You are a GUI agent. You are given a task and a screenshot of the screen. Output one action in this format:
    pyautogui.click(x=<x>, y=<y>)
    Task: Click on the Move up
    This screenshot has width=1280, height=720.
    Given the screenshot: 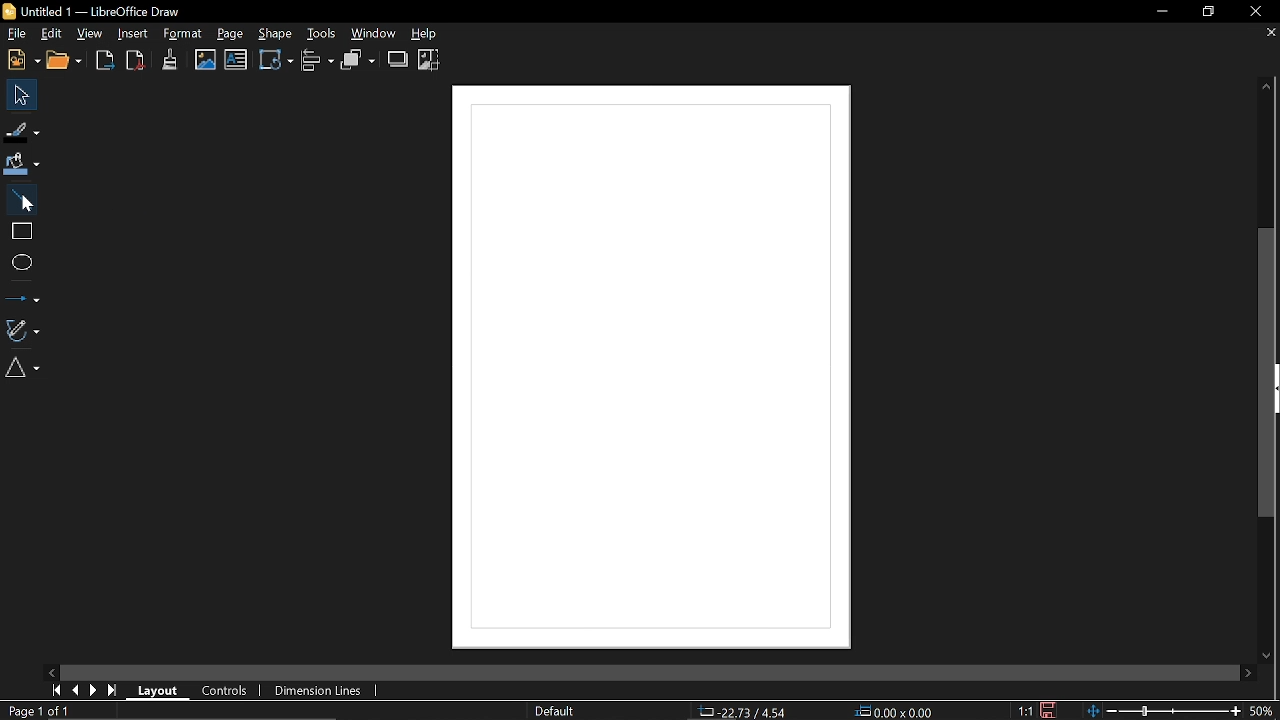 What is the action you would take?
    pyautogui.click(x=1272, y=88)
    